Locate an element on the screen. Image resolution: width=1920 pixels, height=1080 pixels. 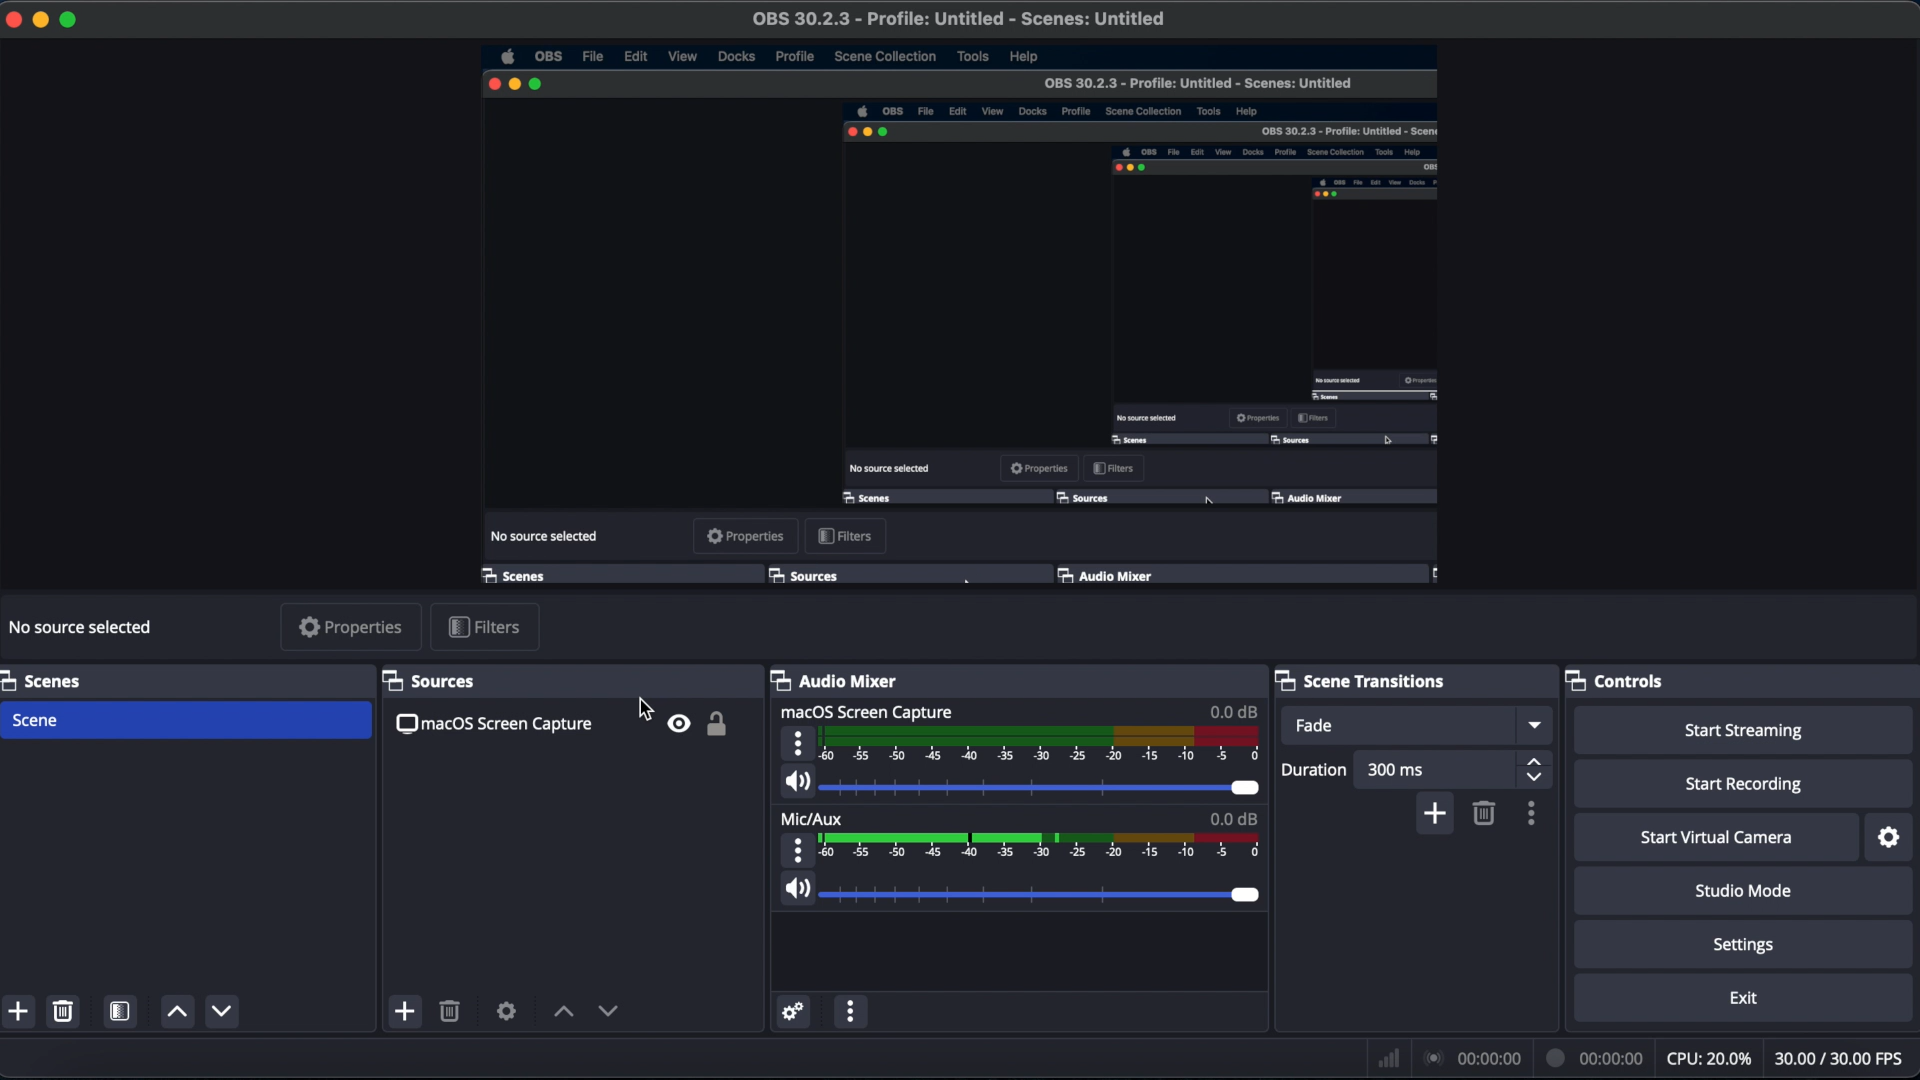
audio icon is located at coordinates (795, 783).